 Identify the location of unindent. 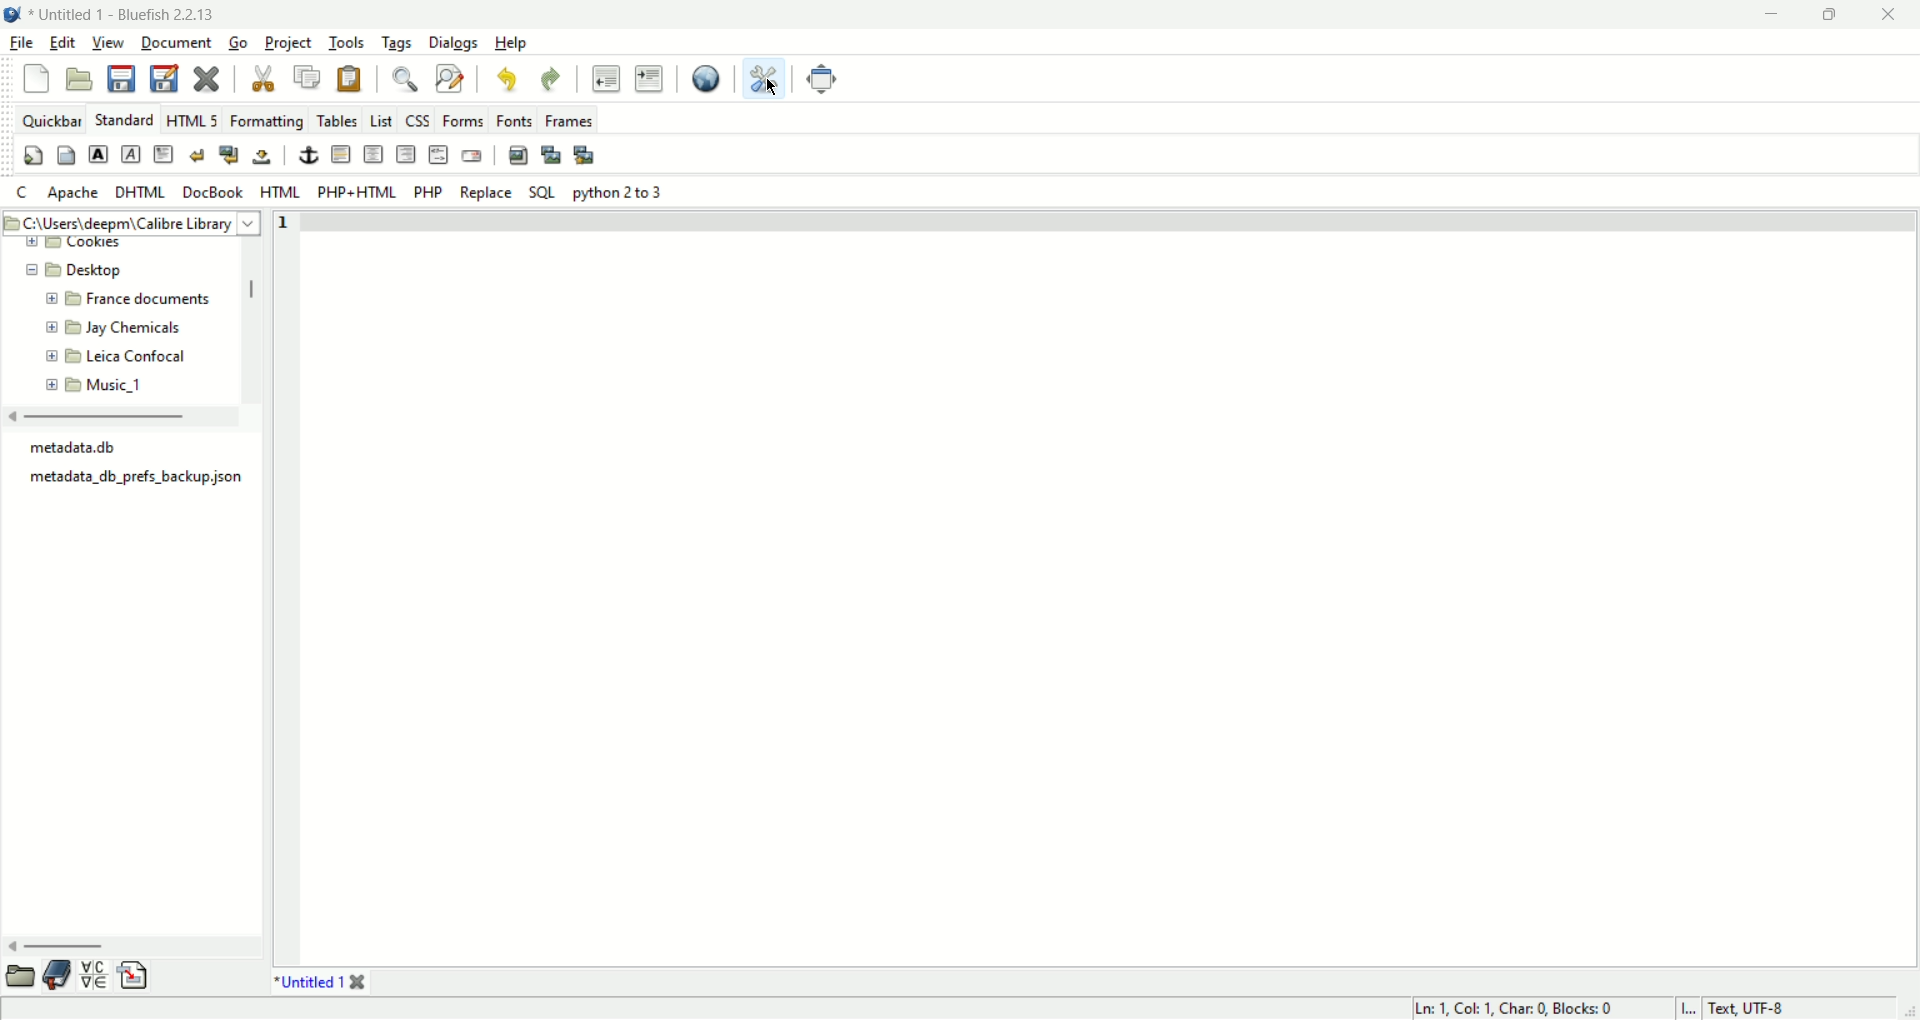
(605, 78).